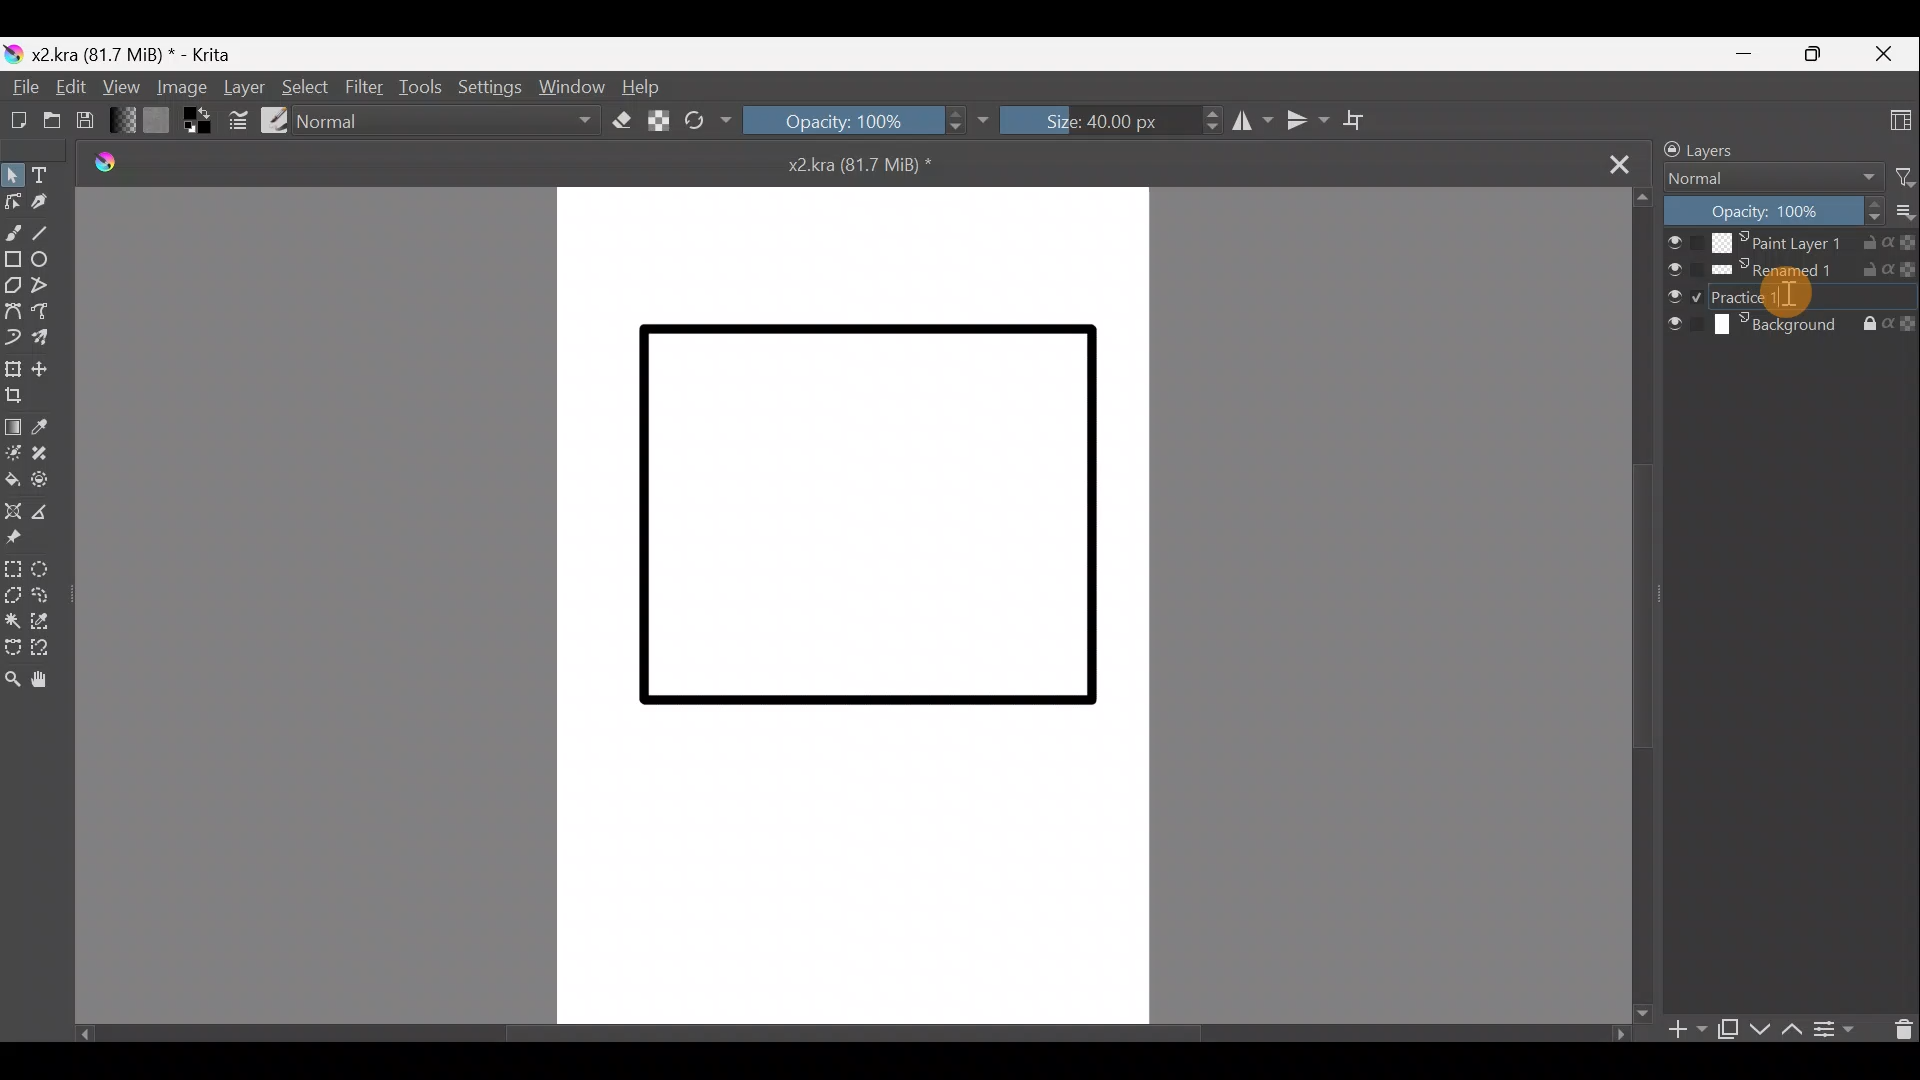  Describe the element at coordinates (44, 622) in the screenshot. I see `Similar colour selection tool` at that location.